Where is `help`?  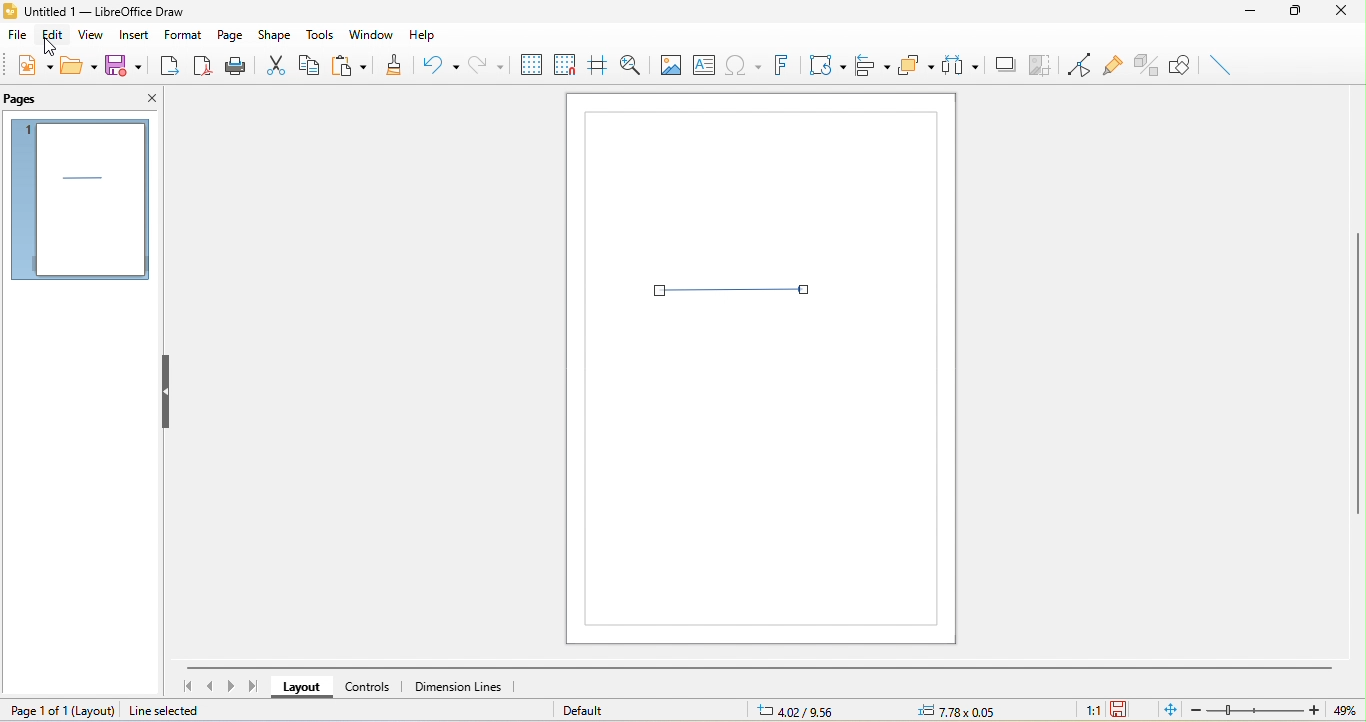 help is located at coordinates (430, 36).